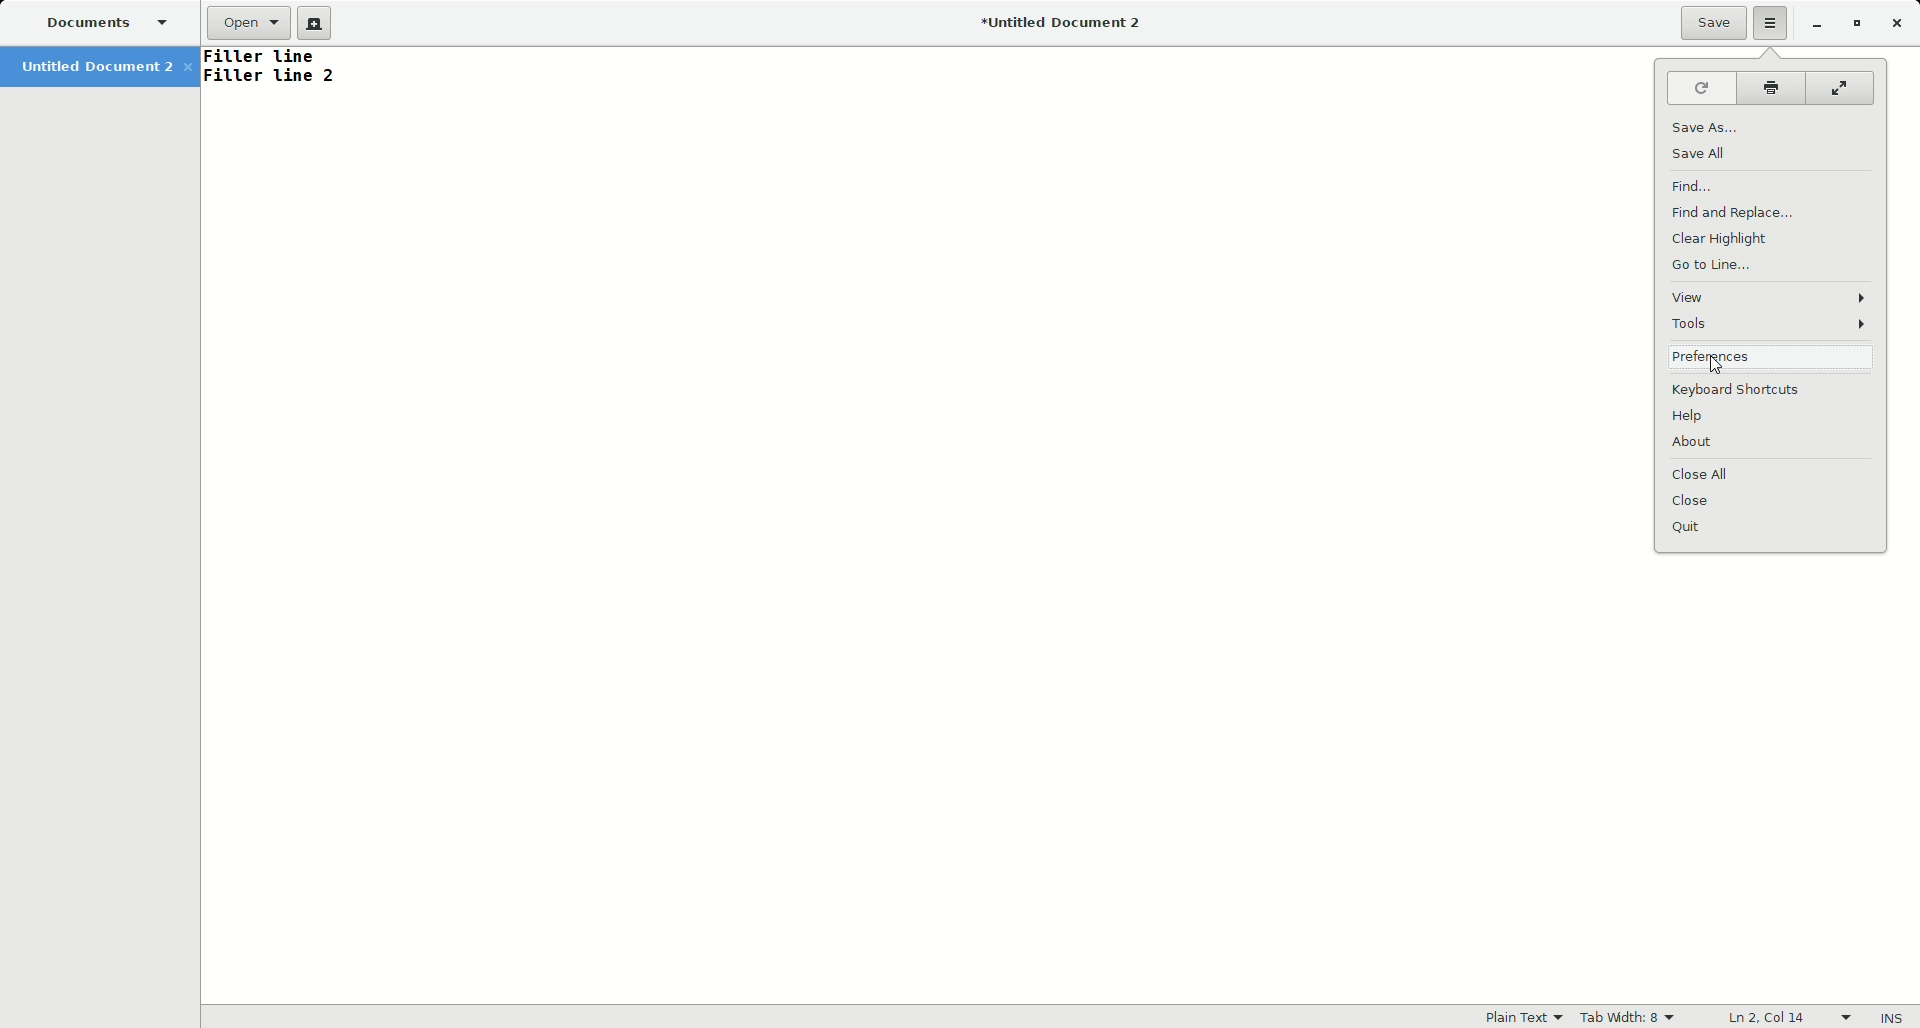 The height and width of the screenshot is (1028, 1920). What do you see at coordinates (1816, 24) in the screenshot?
I see `Minimize` at bounding box center [1816, 24].